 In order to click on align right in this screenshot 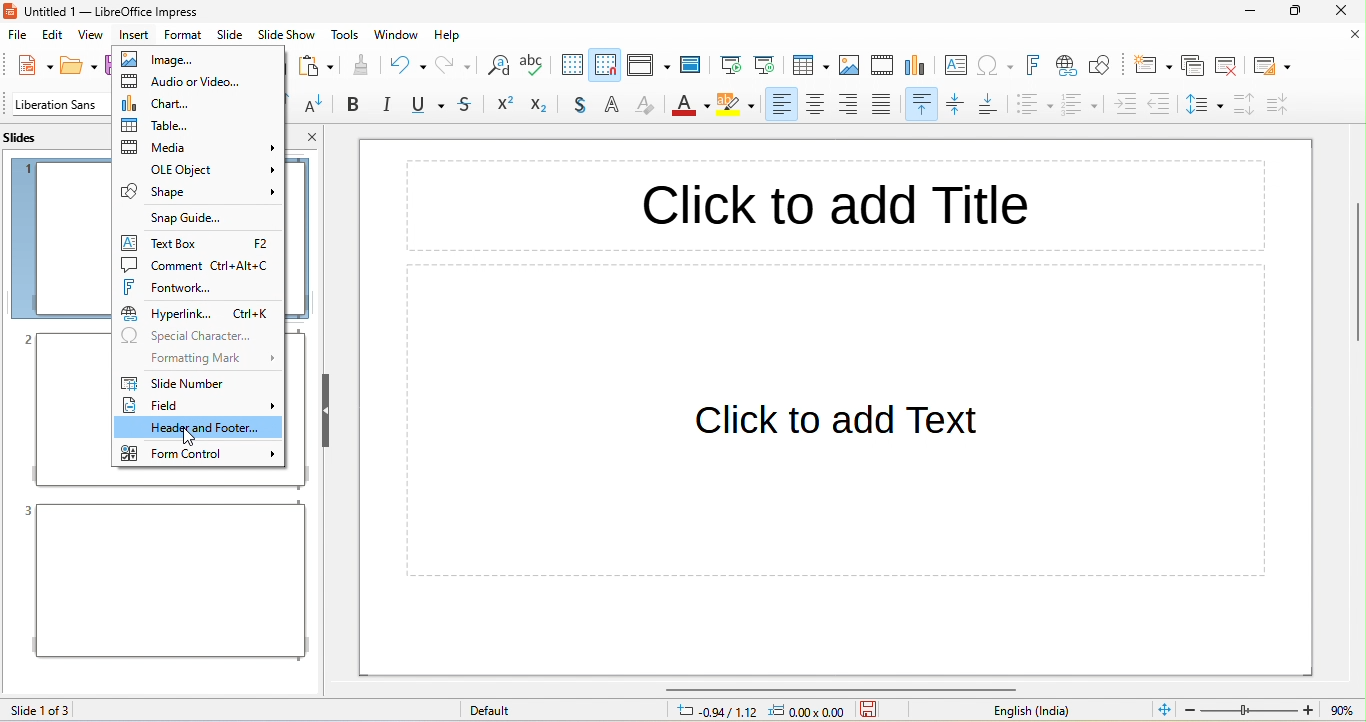, I will do `click(852, 105)`.